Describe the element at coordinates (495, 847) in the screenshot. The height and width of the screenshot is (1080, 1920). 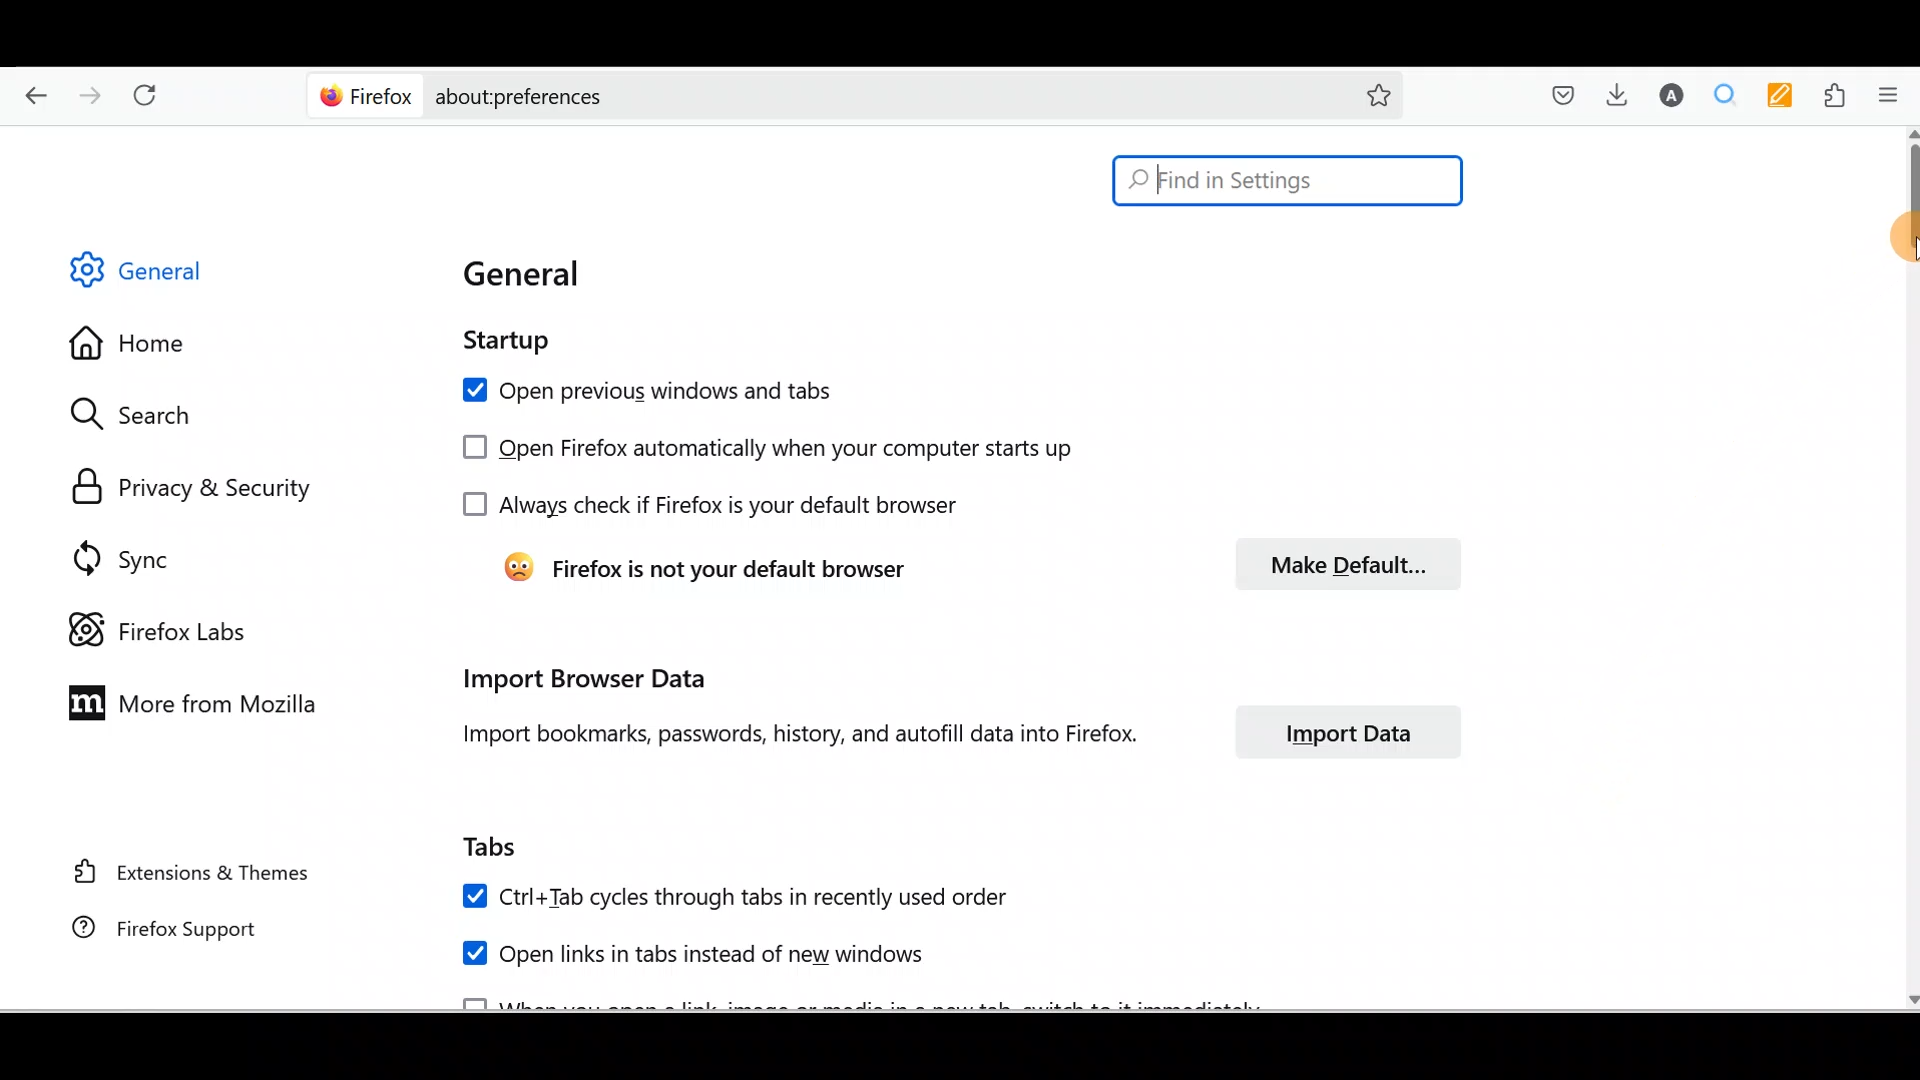
I see `Tabs` at that location.